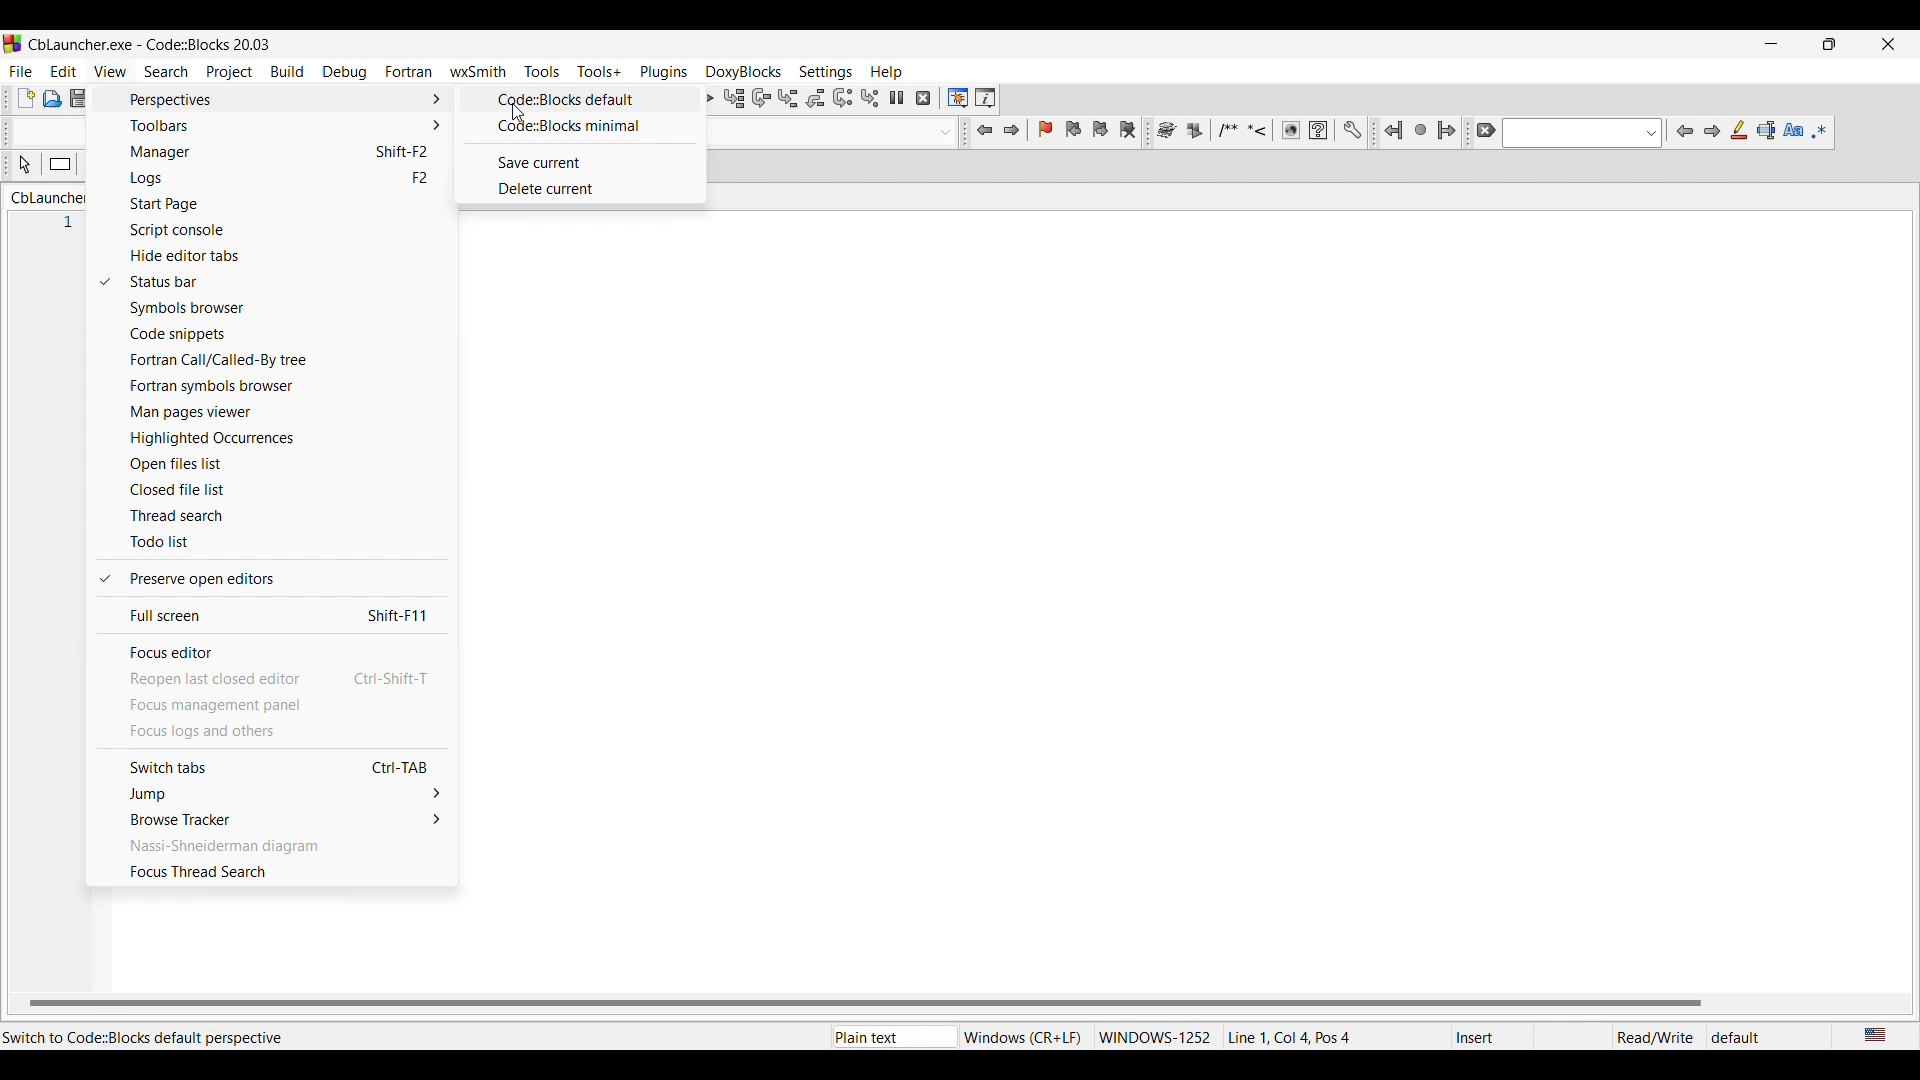 The width and height of the screenshot is (1920, 1080). What do you see at coordinates (985, 98) in the screenshot?
I see `Various info` at bounding box center [985, 98].